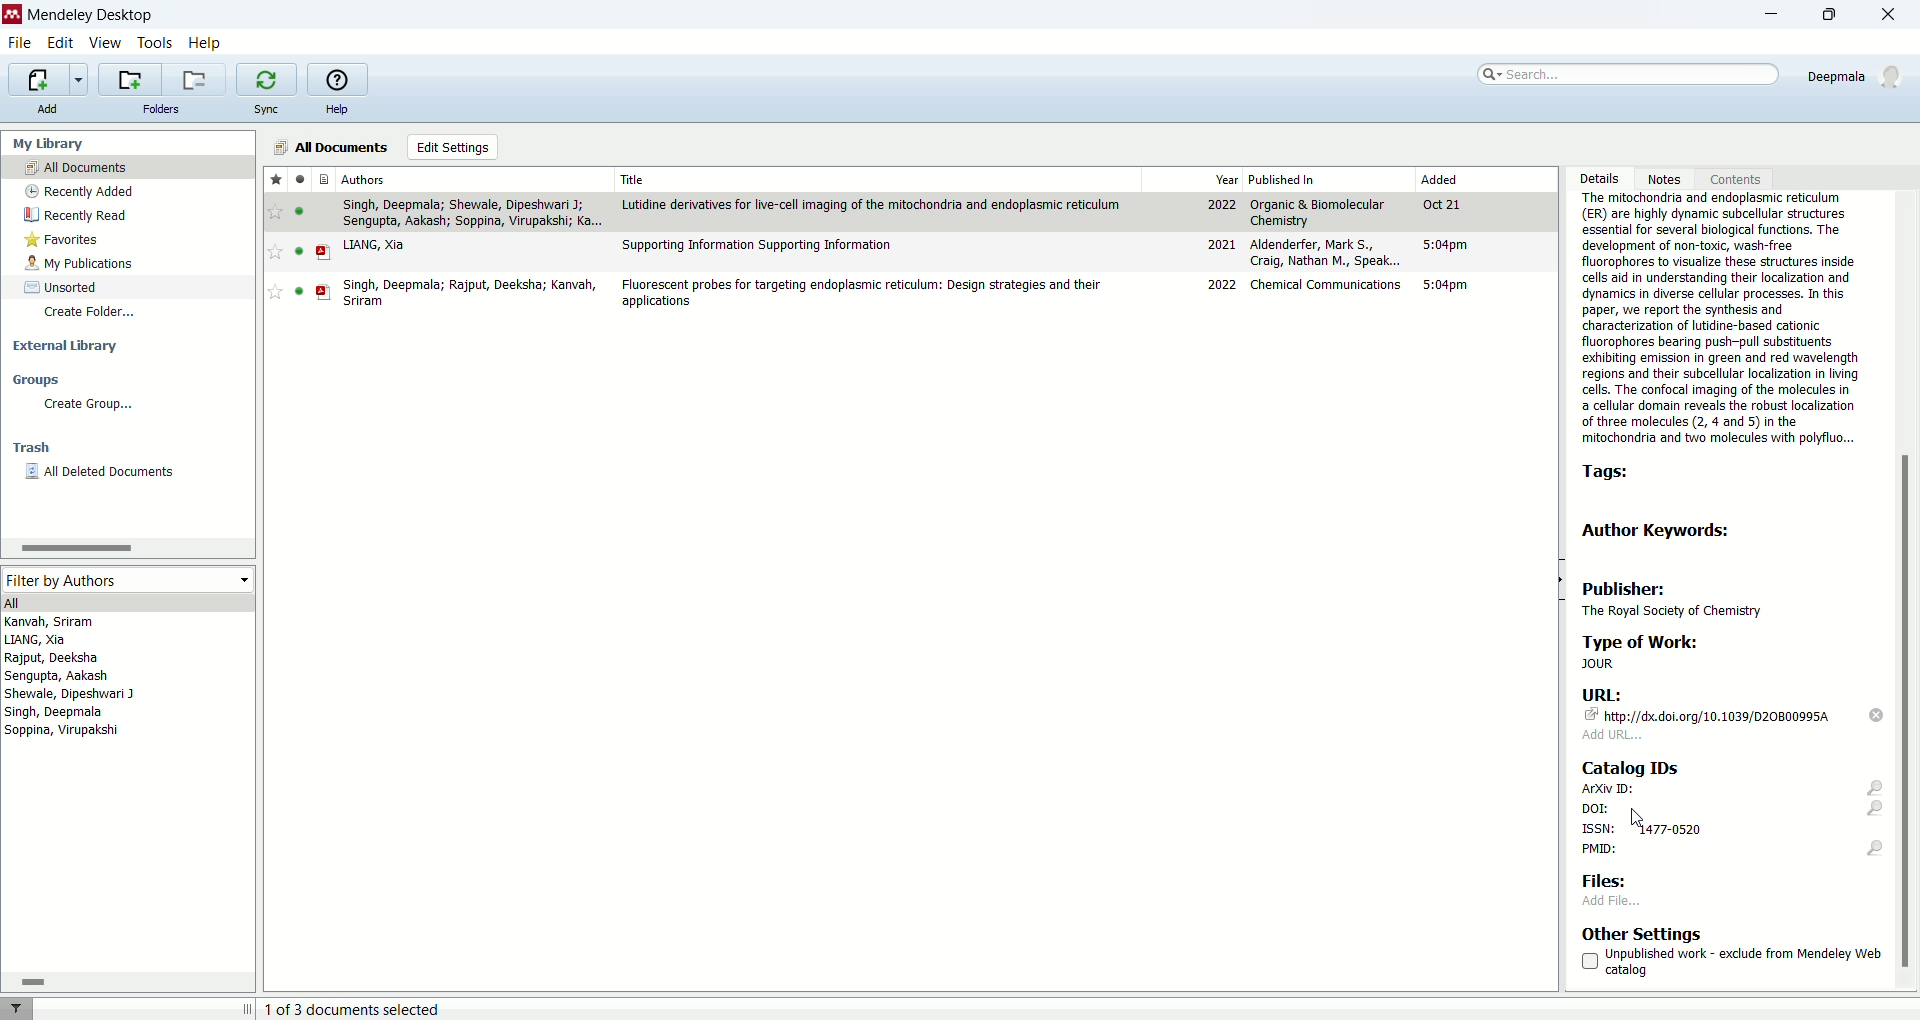 Image resolution: width=1920 pixels, height=1020 pixels. What do you see at coordinates (872, 205) in the screenshot?
I see `Lutidine derivatives for live-cell imaging of the mitochondria and endoplasmic reticulum` at bounding box center [872, 205].